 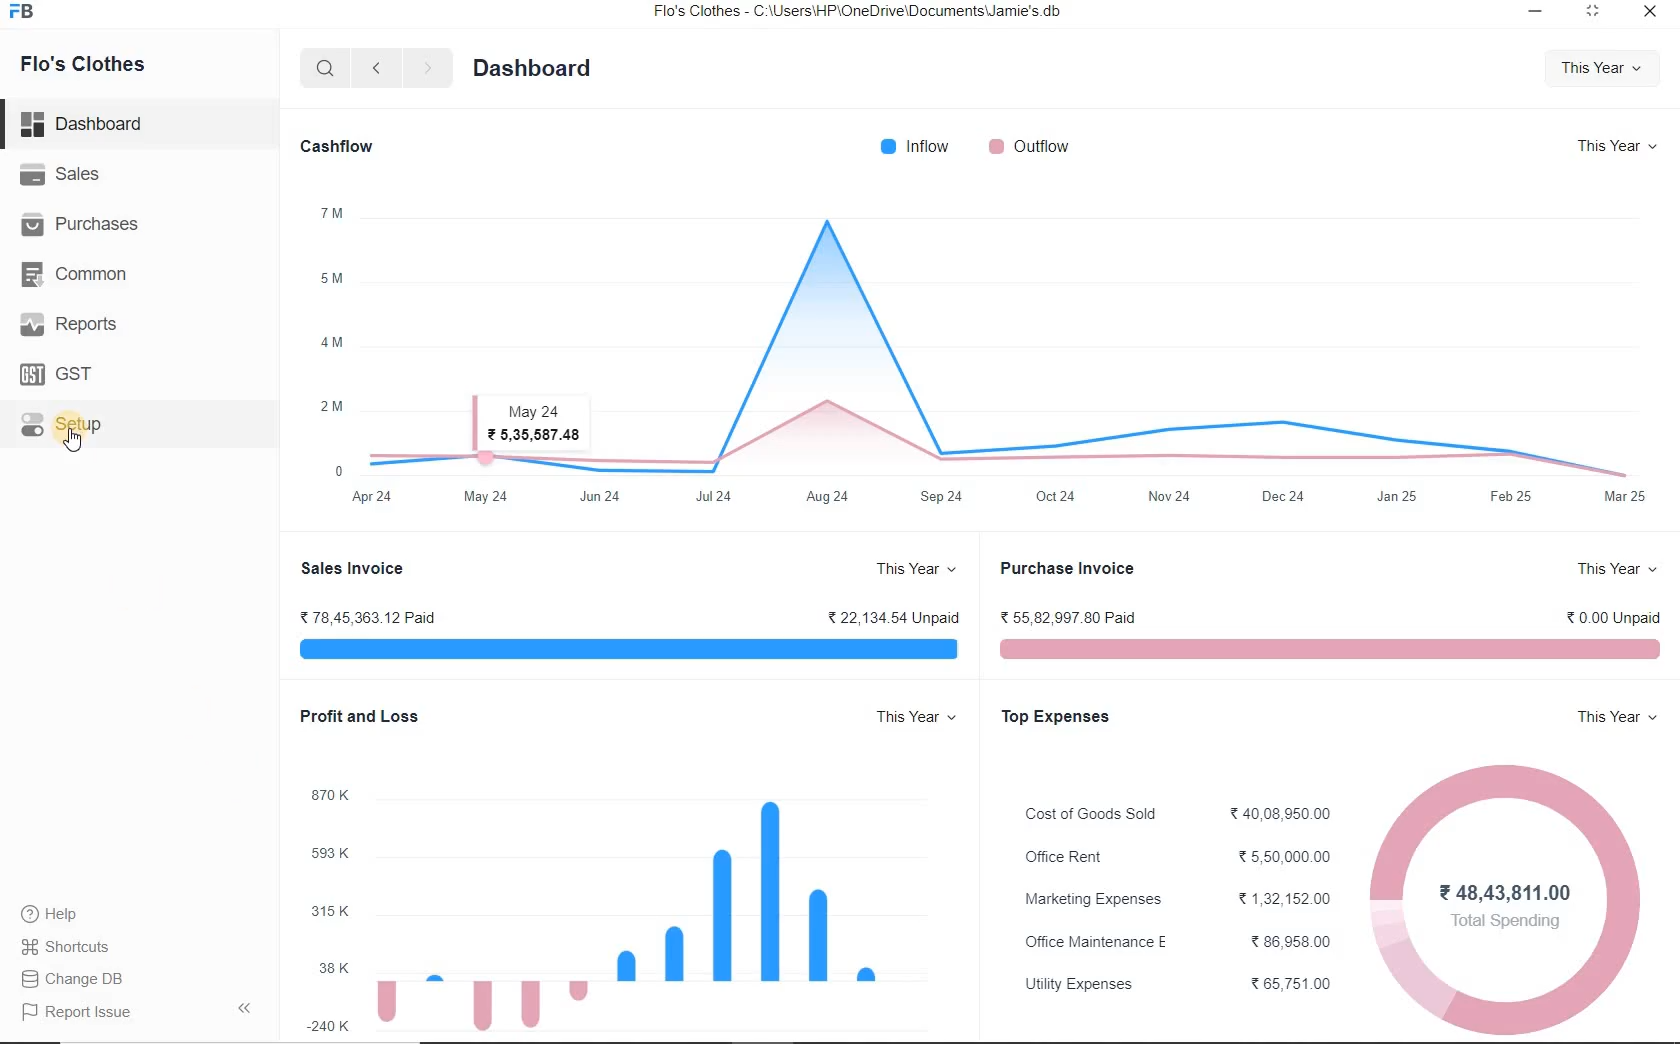 What do you see at coordinates (328, 969) in the screenshot?
I see `38K` at bounding box center [328, 969].